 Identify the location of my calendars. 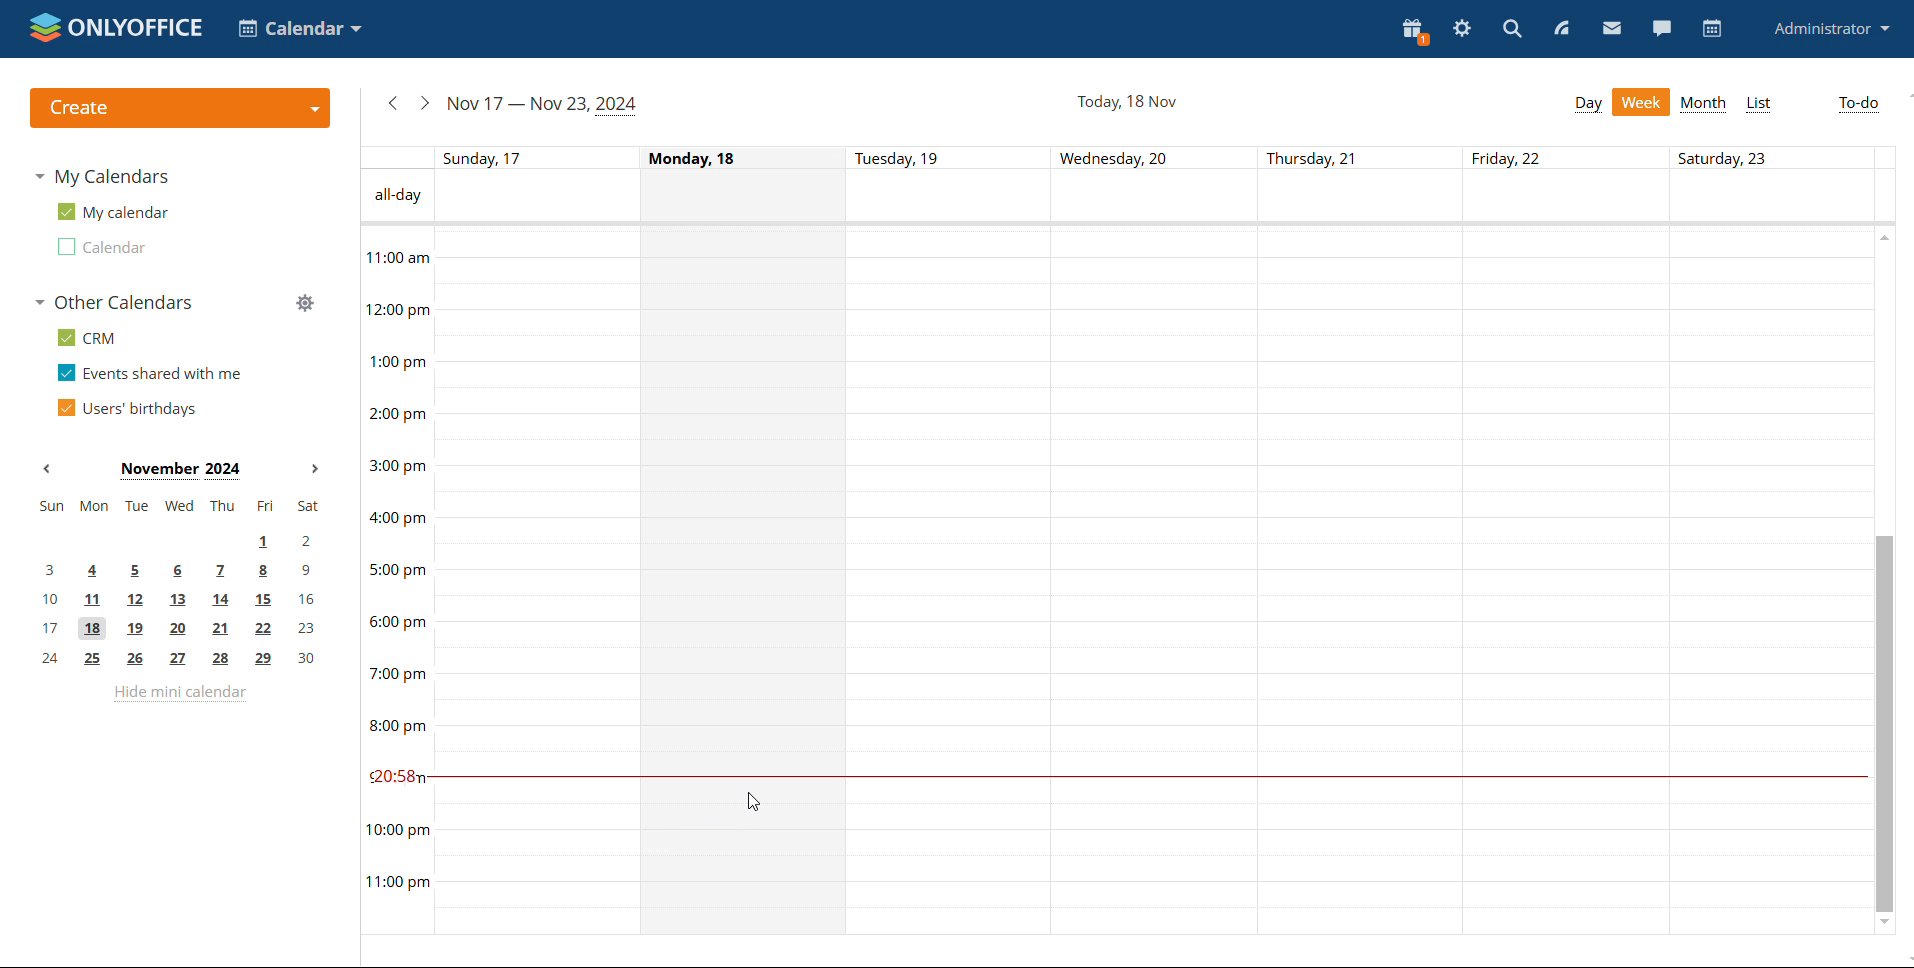
(101, 177).